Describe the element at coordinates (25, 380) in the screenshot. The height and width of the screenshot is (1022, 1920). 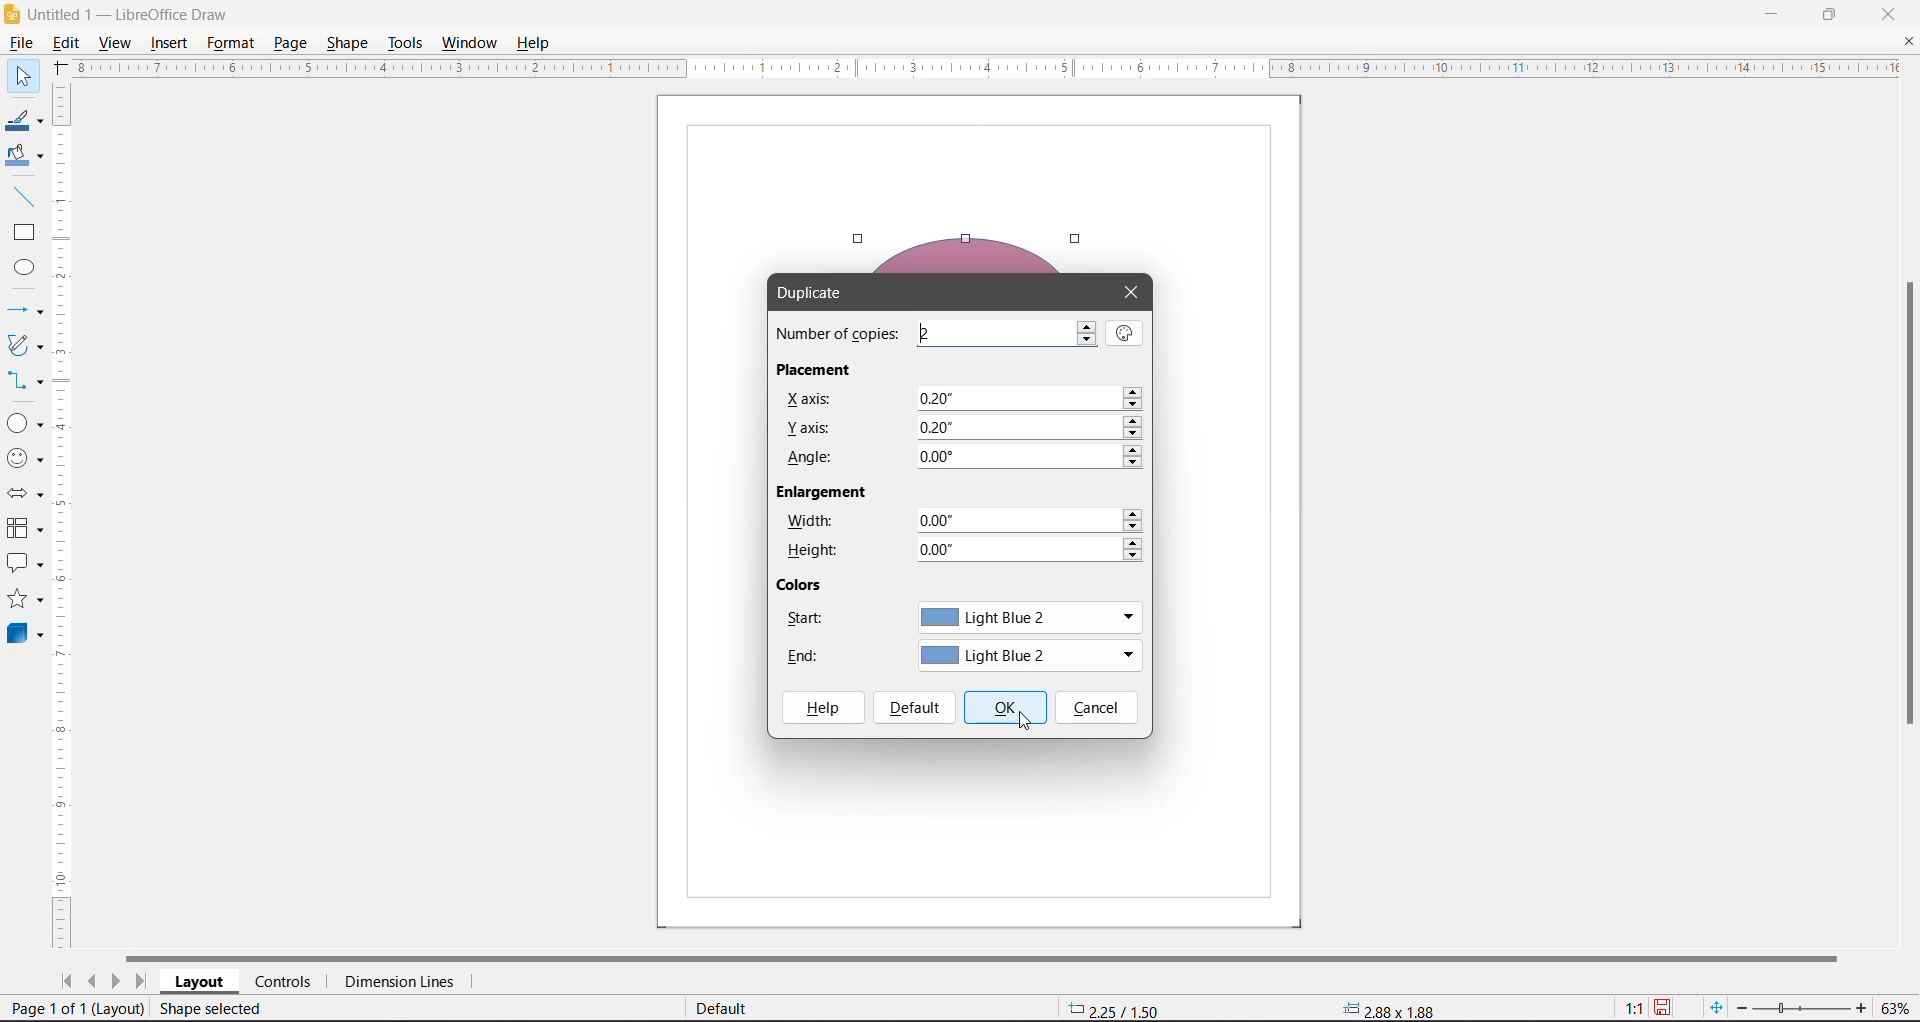
I see `Connectors` at that location.